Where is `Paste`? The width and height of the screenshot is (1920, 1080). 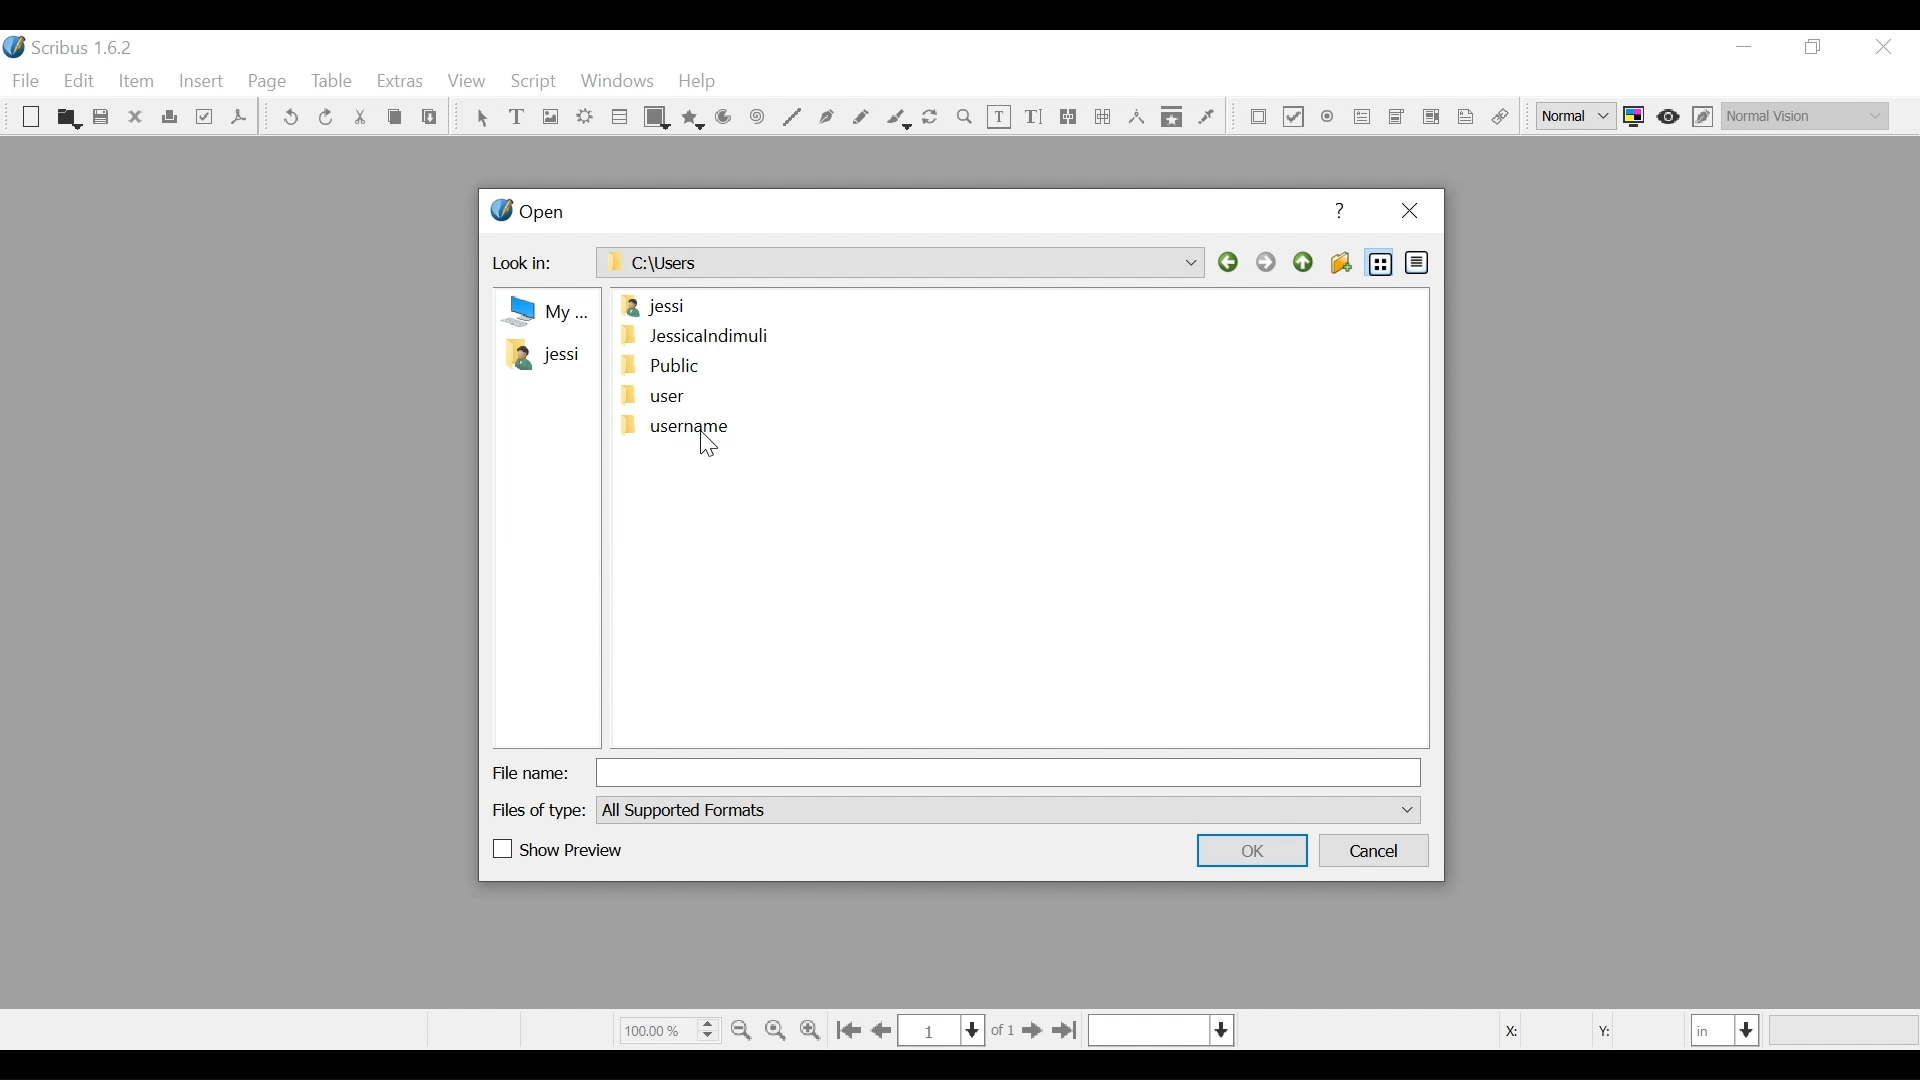
Paste is located at coordinates (430, 119).